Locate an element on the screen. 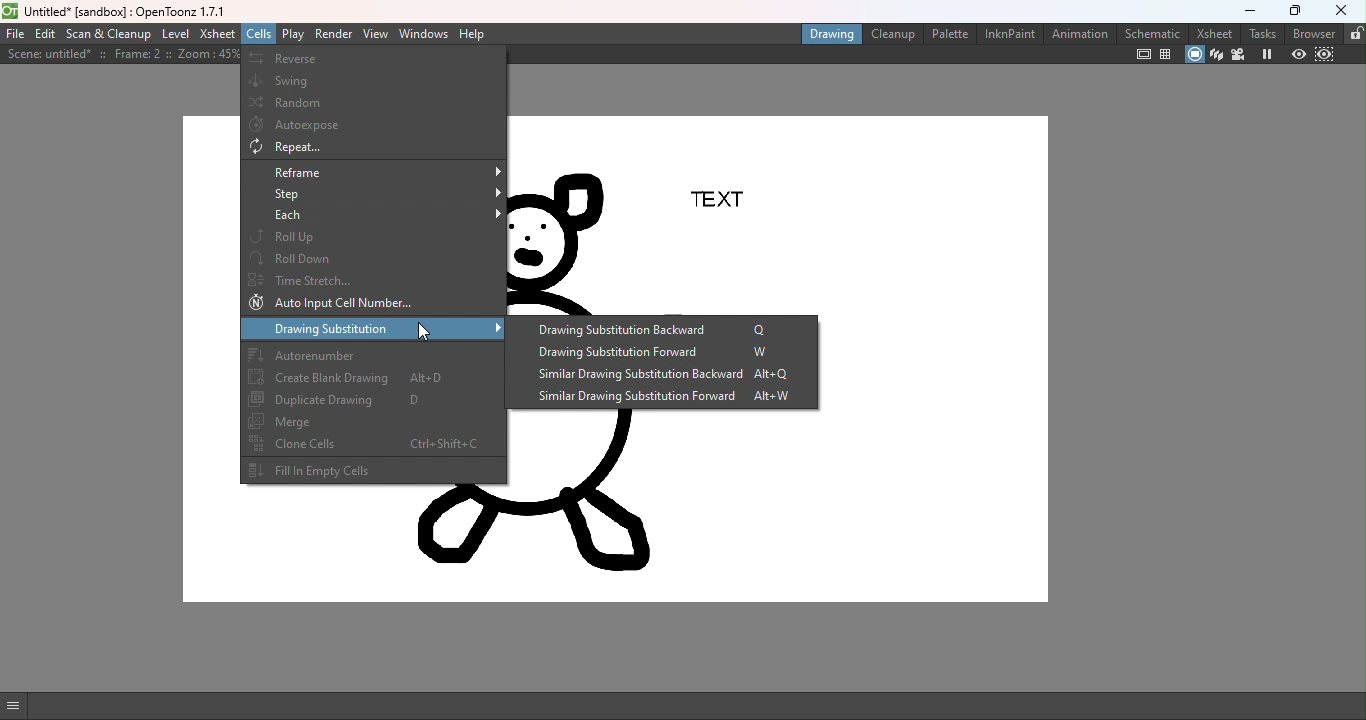 This screenshot has width=1366, height=720. Windows is located at coordinates (423, 34).